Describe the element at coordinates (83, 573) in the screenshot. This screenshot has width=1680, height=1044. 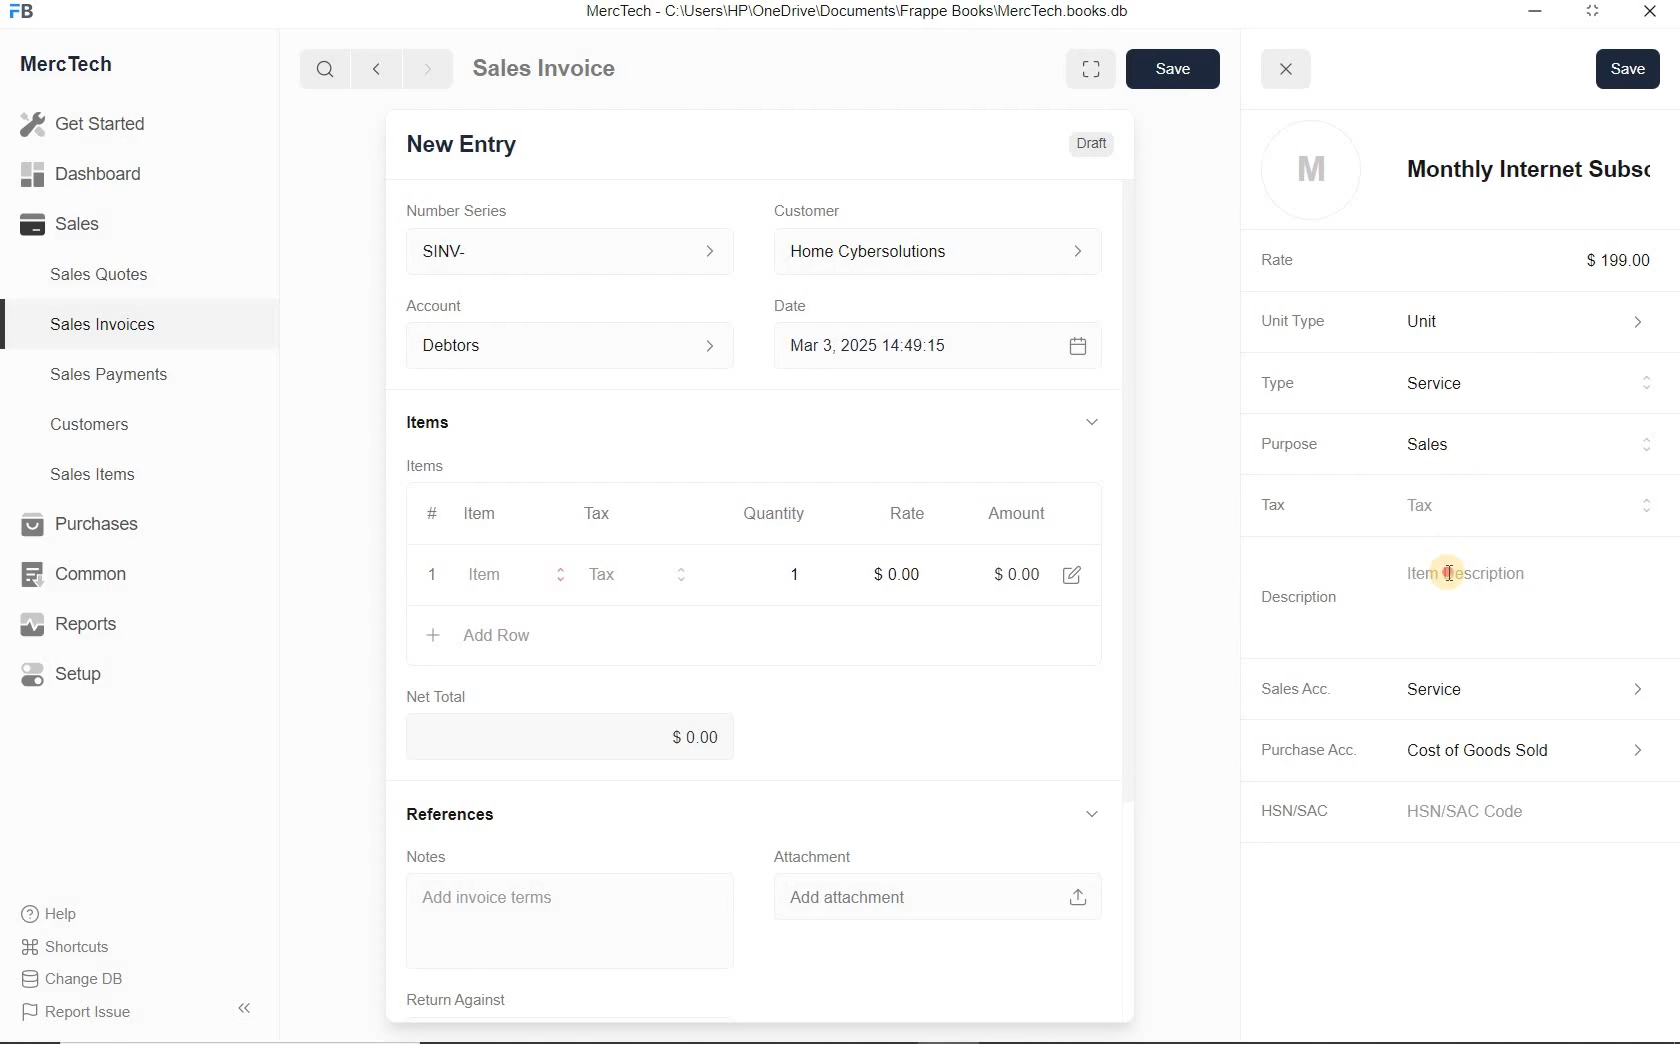
I see `Common` at that location.